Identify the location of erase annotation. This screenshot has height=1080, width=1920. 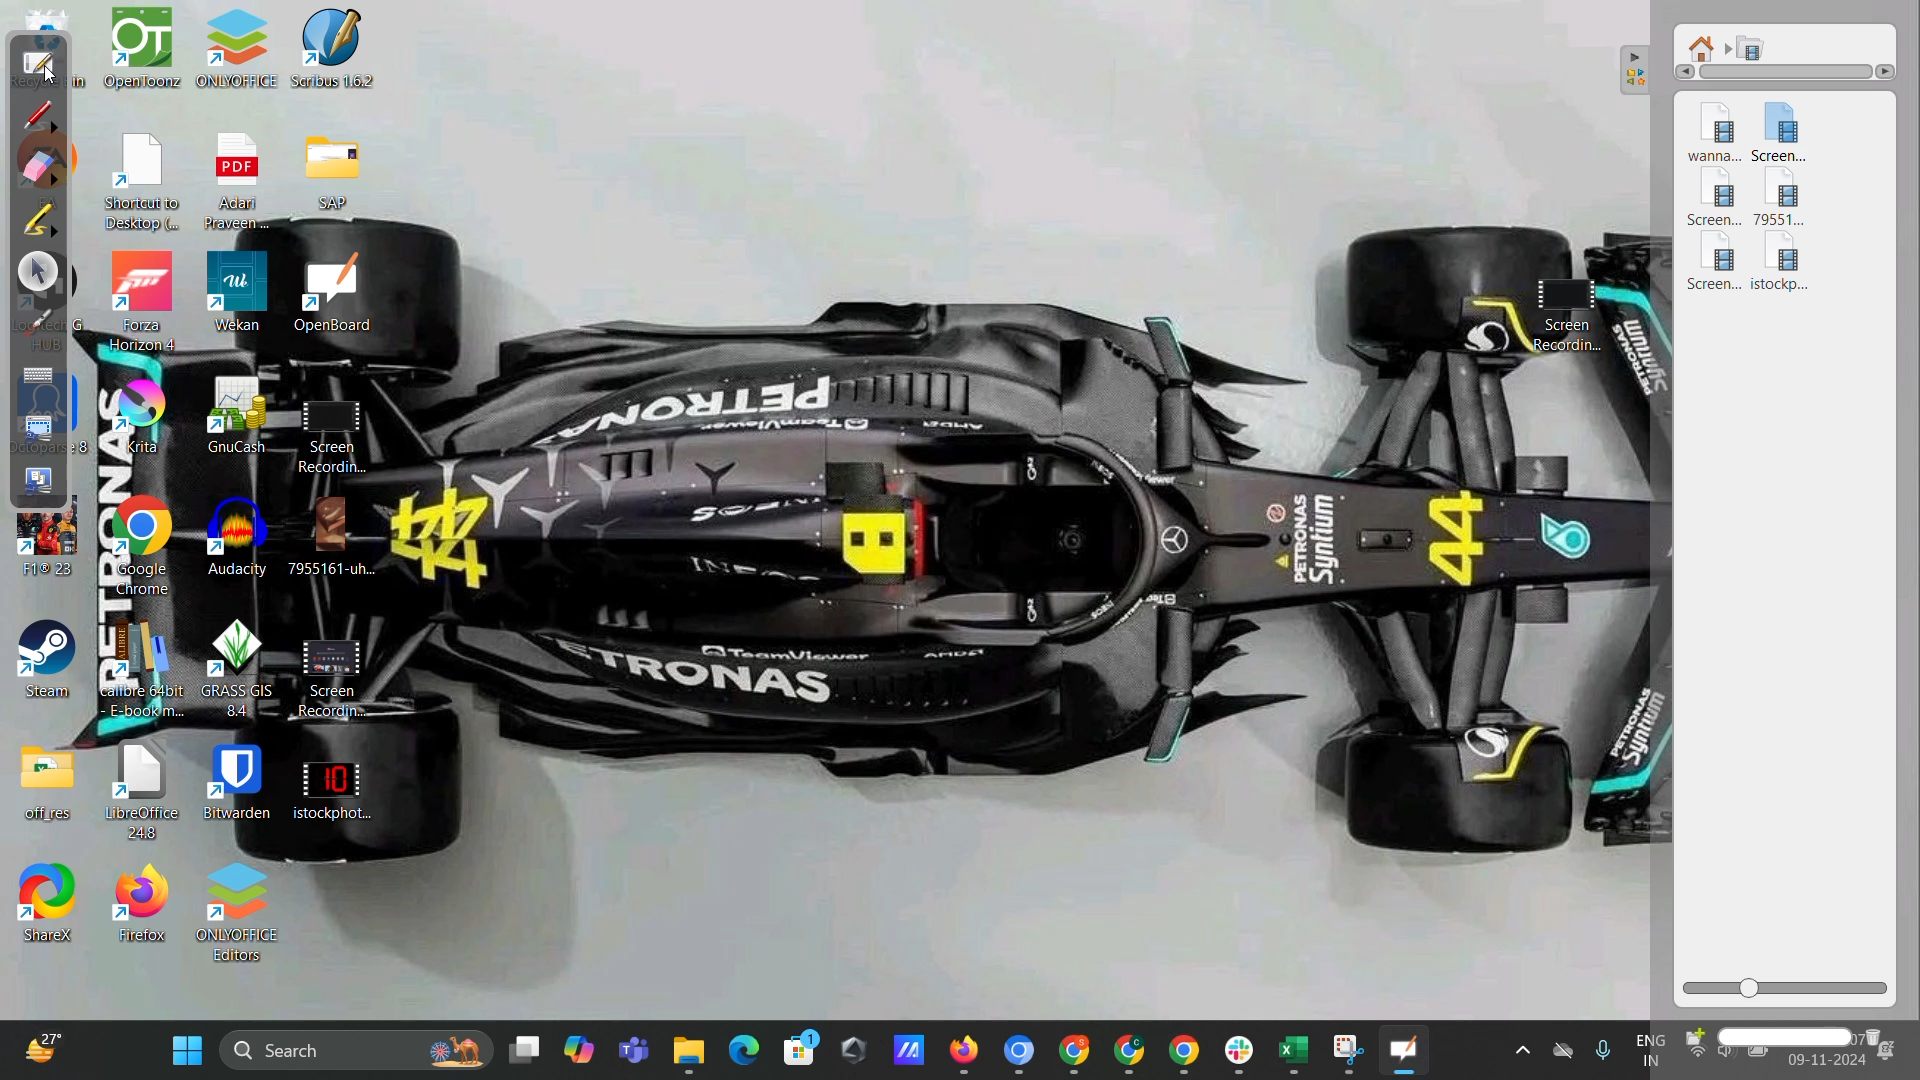
(47, 168).